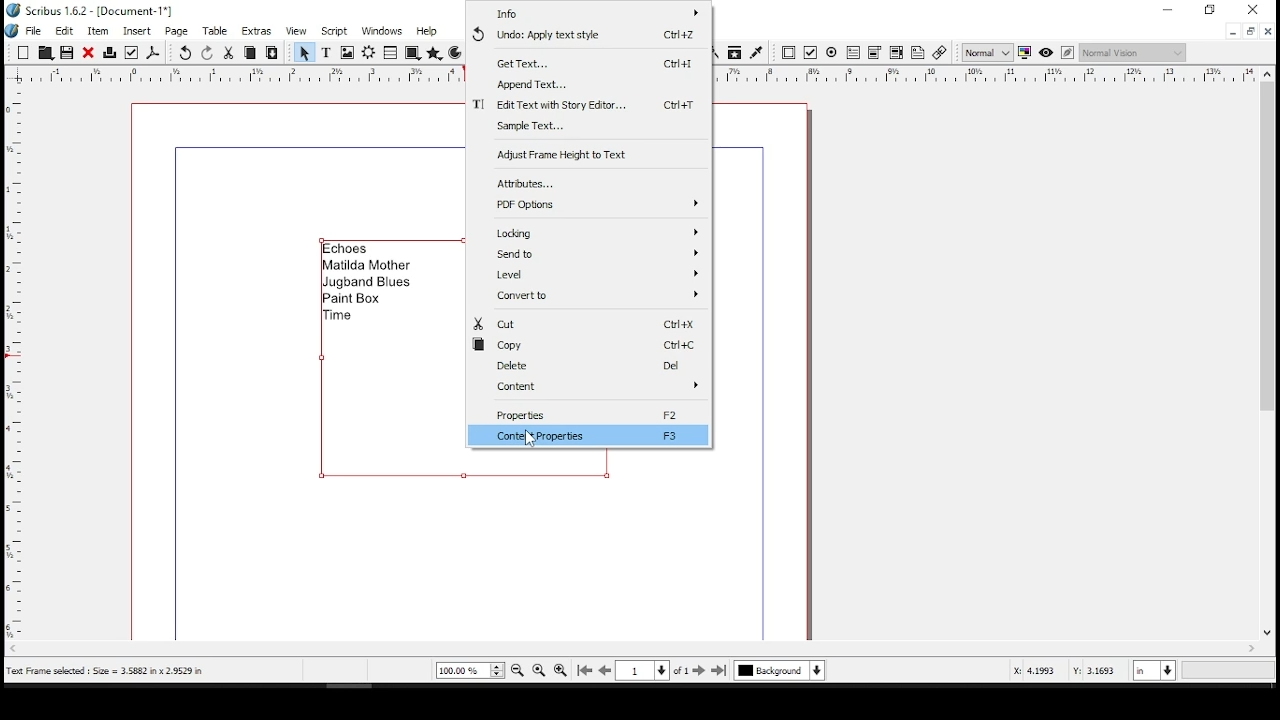 The width and height of the screenshot is (1280, 720). I want to click on redo, so click(208, 52).